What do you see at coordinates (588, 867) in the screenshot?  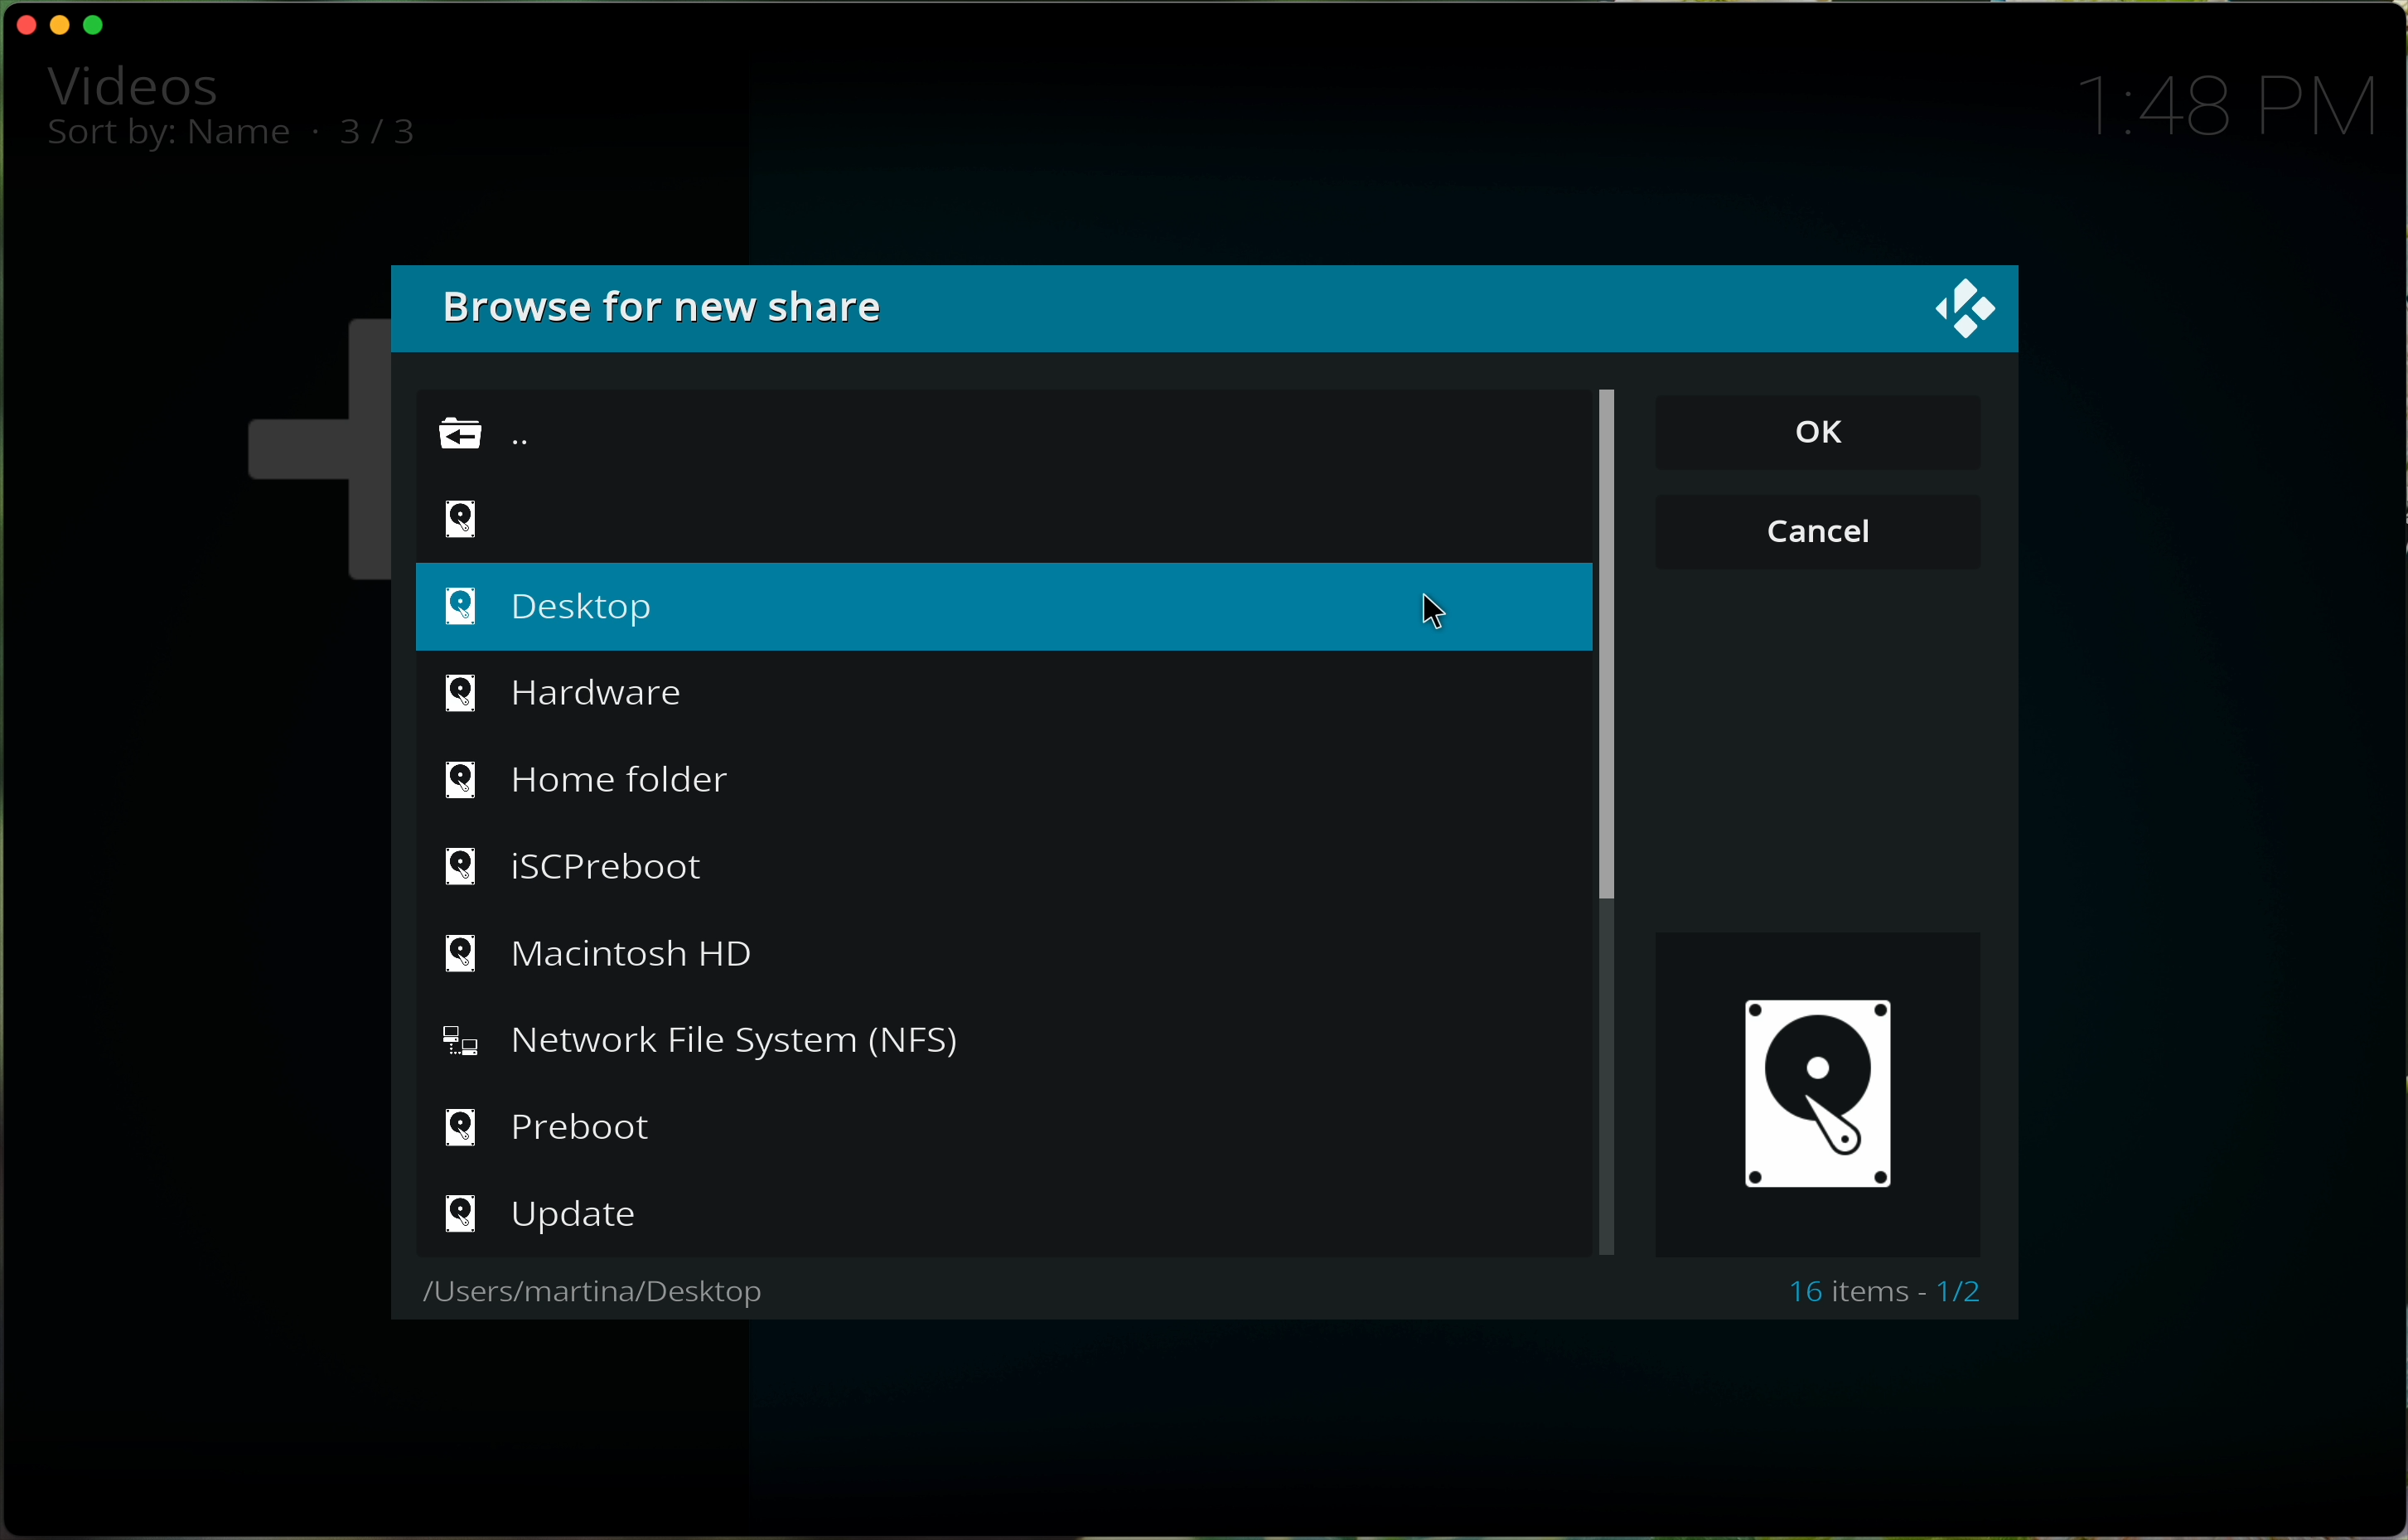 I see `iSCPreboot` at bounding box center [588, 867].